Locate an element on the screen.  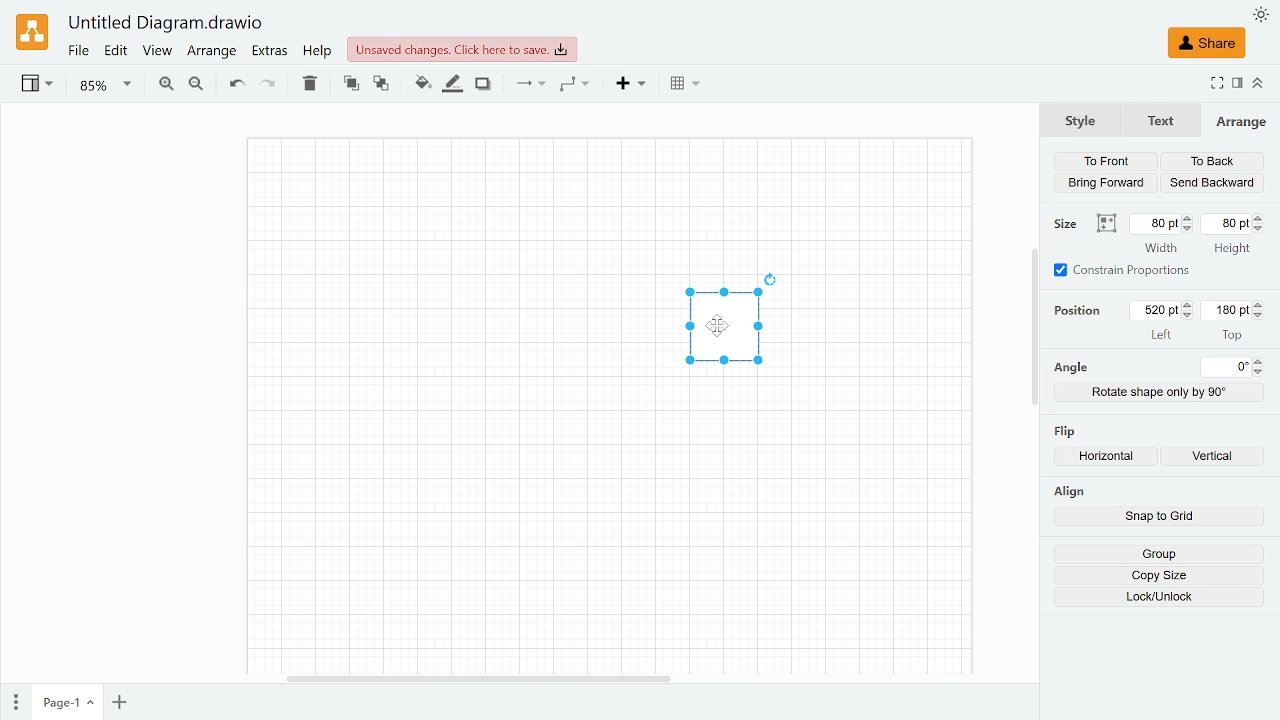
Current selected rectangle diagram is located at coordinates (724, 331).